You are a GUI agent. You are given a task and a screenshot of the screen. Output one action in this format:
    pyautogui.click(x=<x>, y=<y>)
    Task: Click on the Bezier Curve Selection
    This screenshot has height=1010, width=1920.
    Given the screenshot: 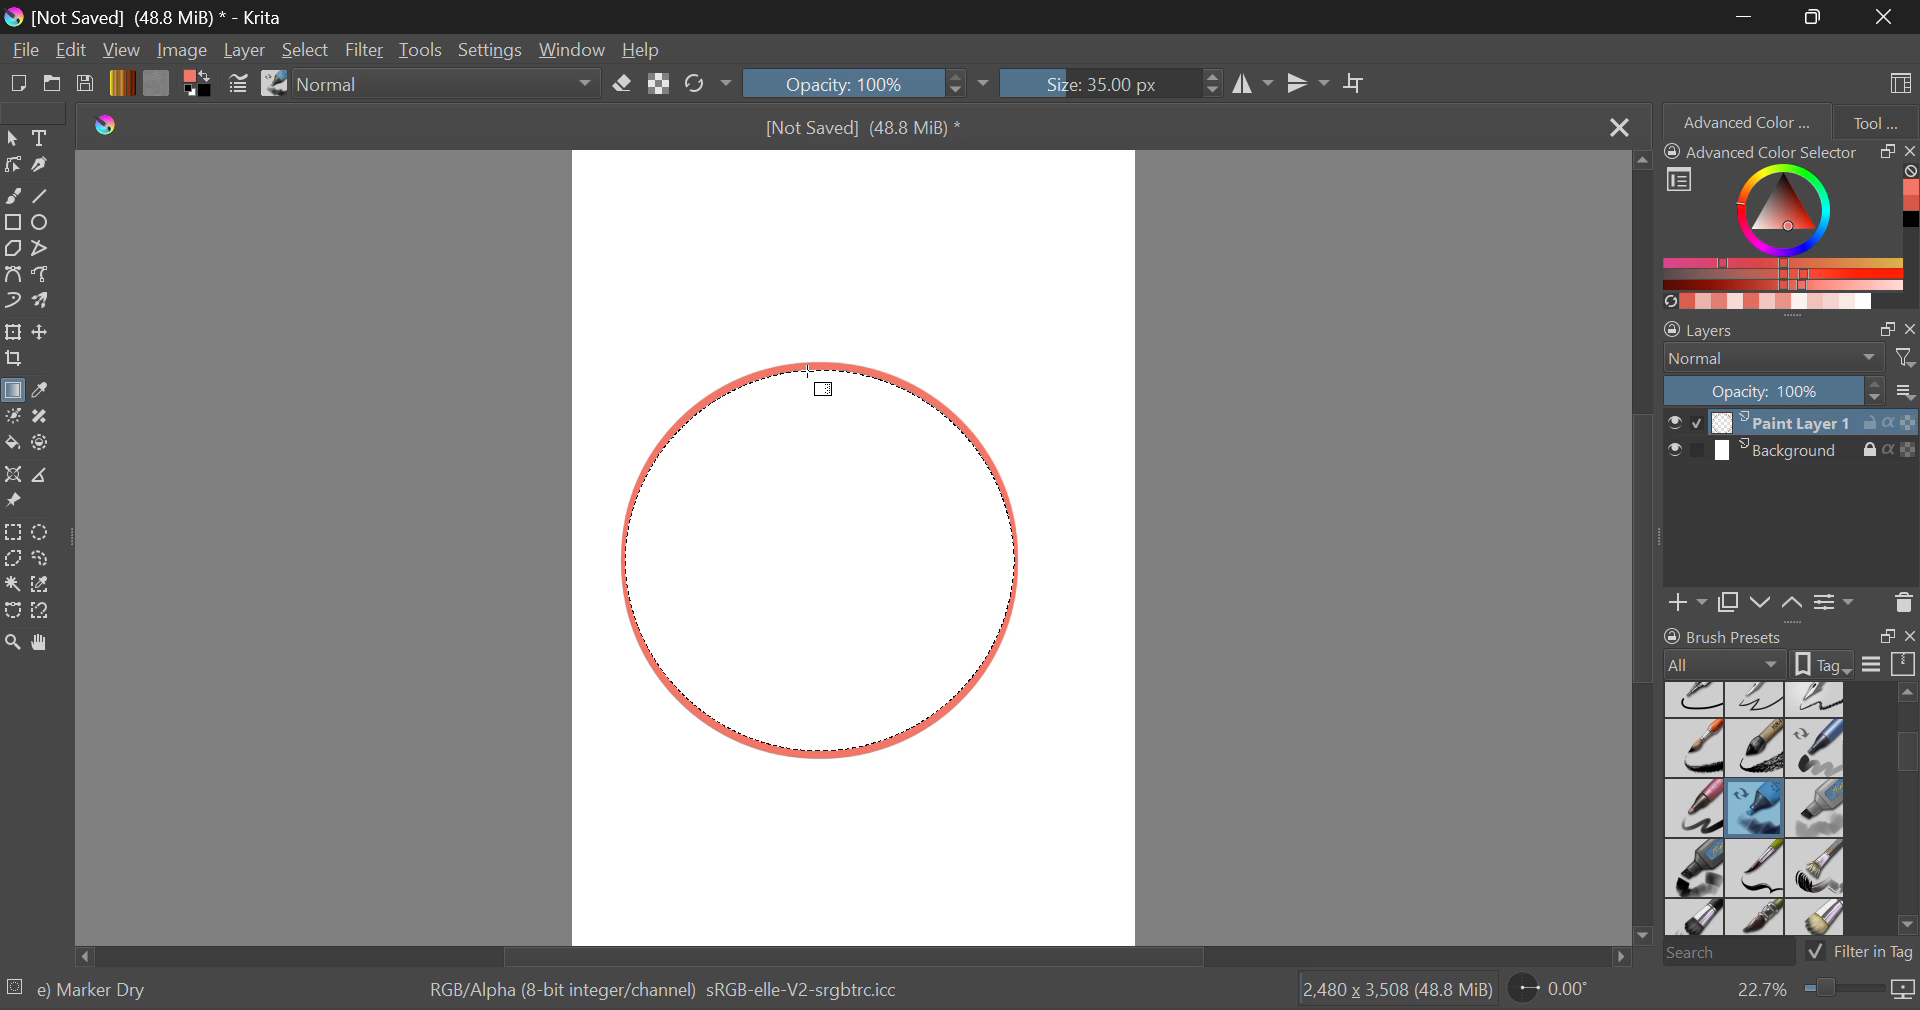 What is the action you would take?
    pyautogui.click(x=12, y=611)
    